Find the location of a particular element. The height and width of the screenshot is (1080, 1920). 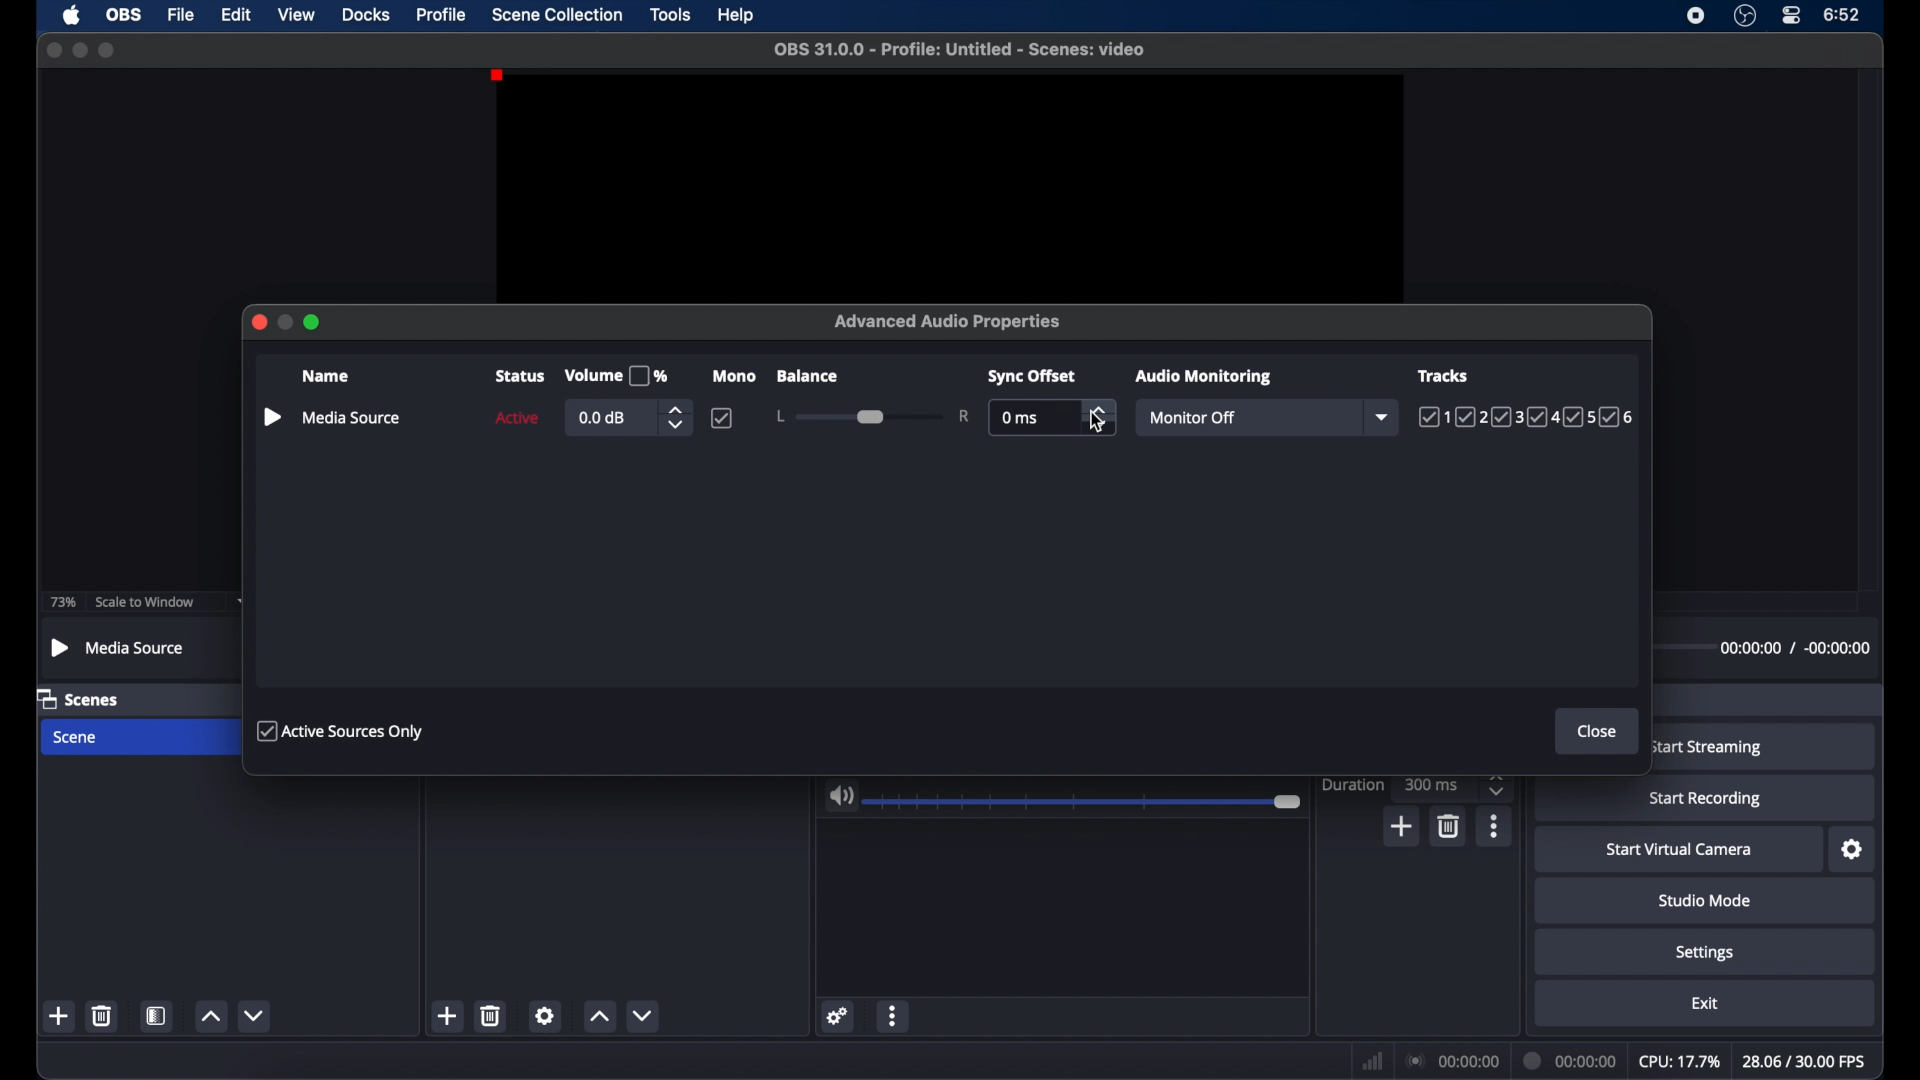

settings is located at coordinates (545, 1016).